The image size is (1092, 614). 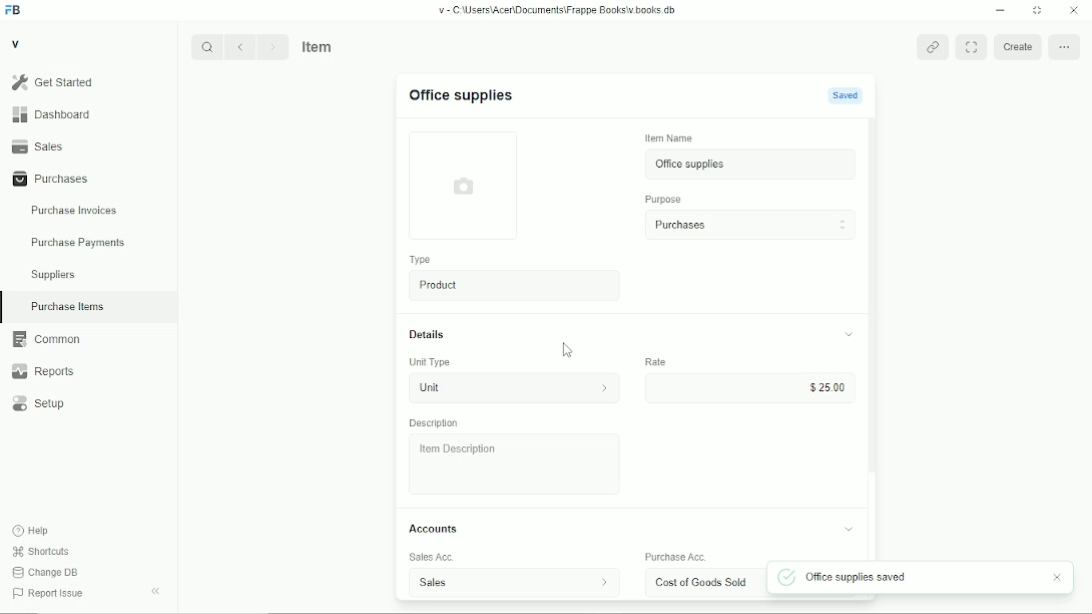 What do you see at coordinates (481, 583) in the screenshot?
I see `sales` at bounding box center [481, 583].